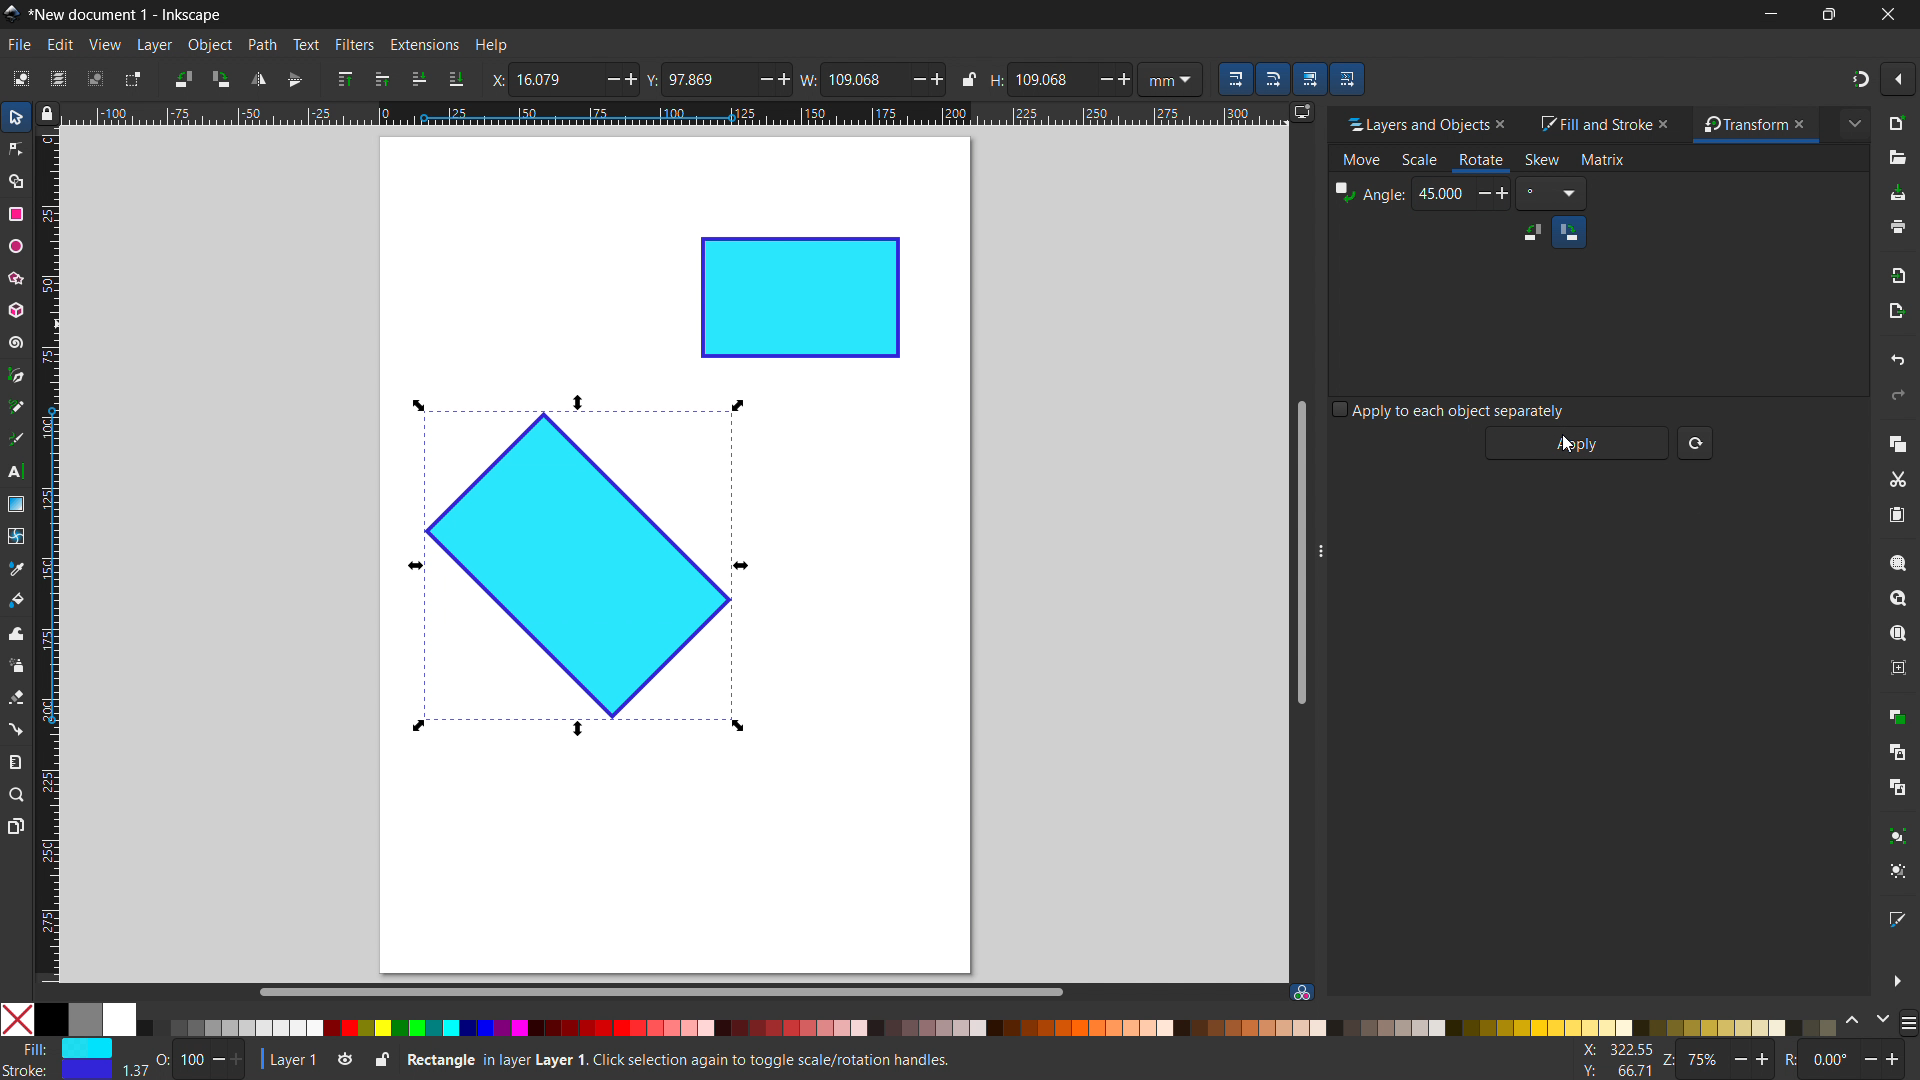 Image resolution: width=1920 pixels, height=1080 pixels. What do you see at coordinates (20, 45) in the screenshot?
I see `file` at bounding box center [20, 45].